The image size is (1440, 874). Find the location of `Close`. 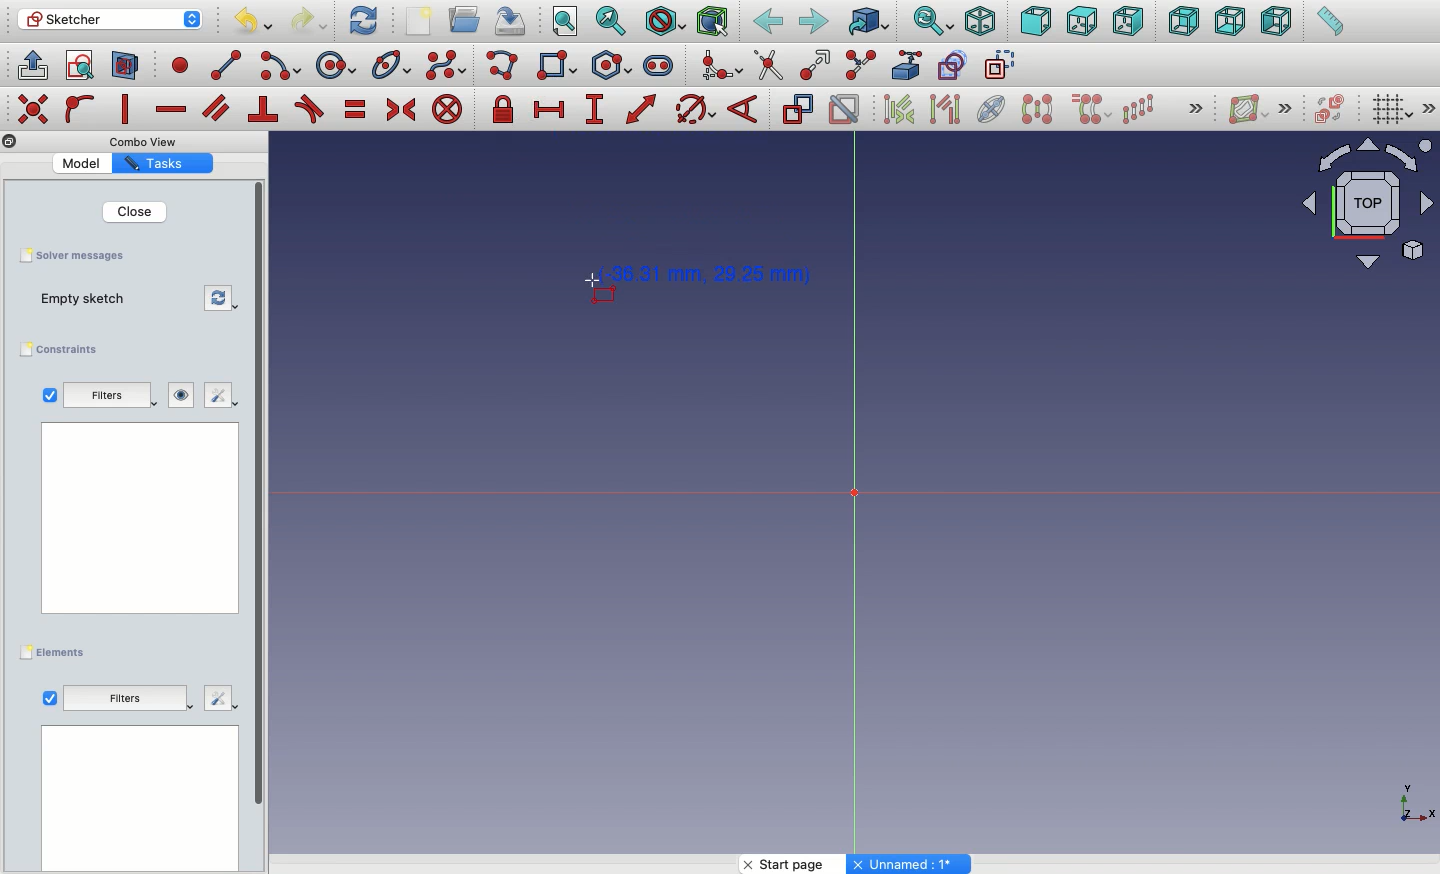

Close is located at coordinates (133, 211).